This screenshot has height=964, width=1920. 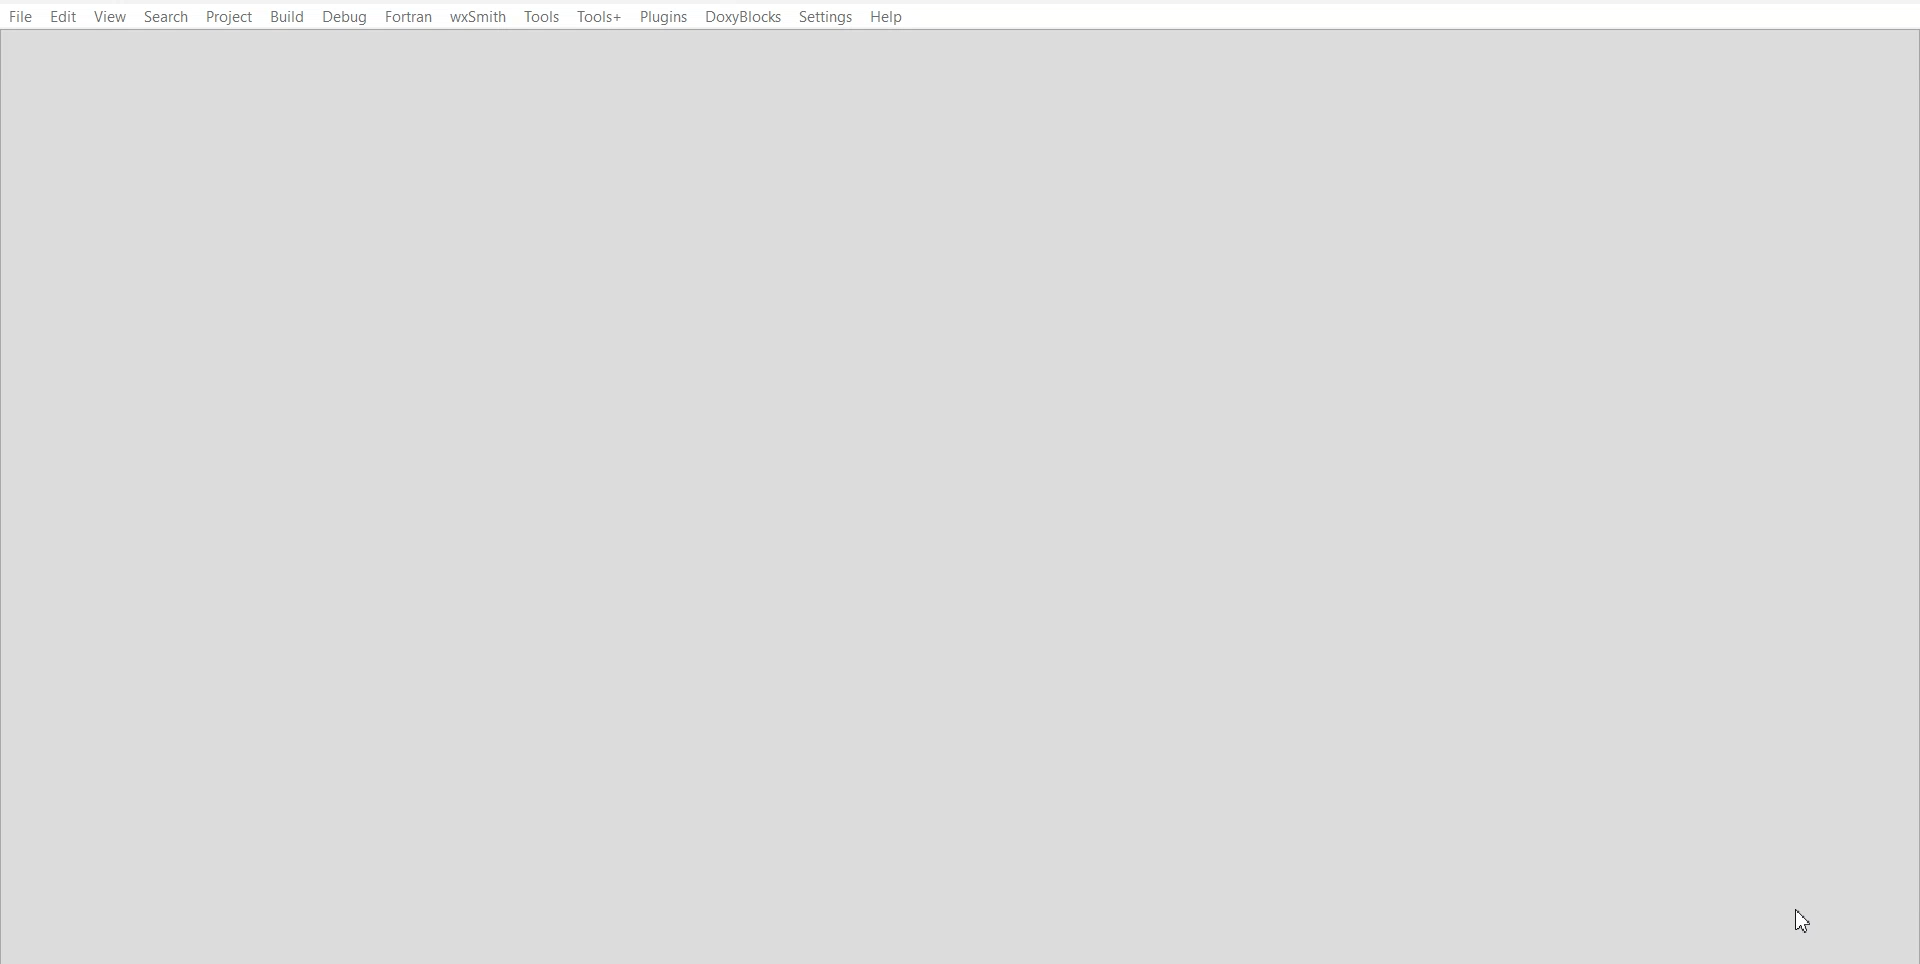 I want to click on Search, so click(x=166, y=17).